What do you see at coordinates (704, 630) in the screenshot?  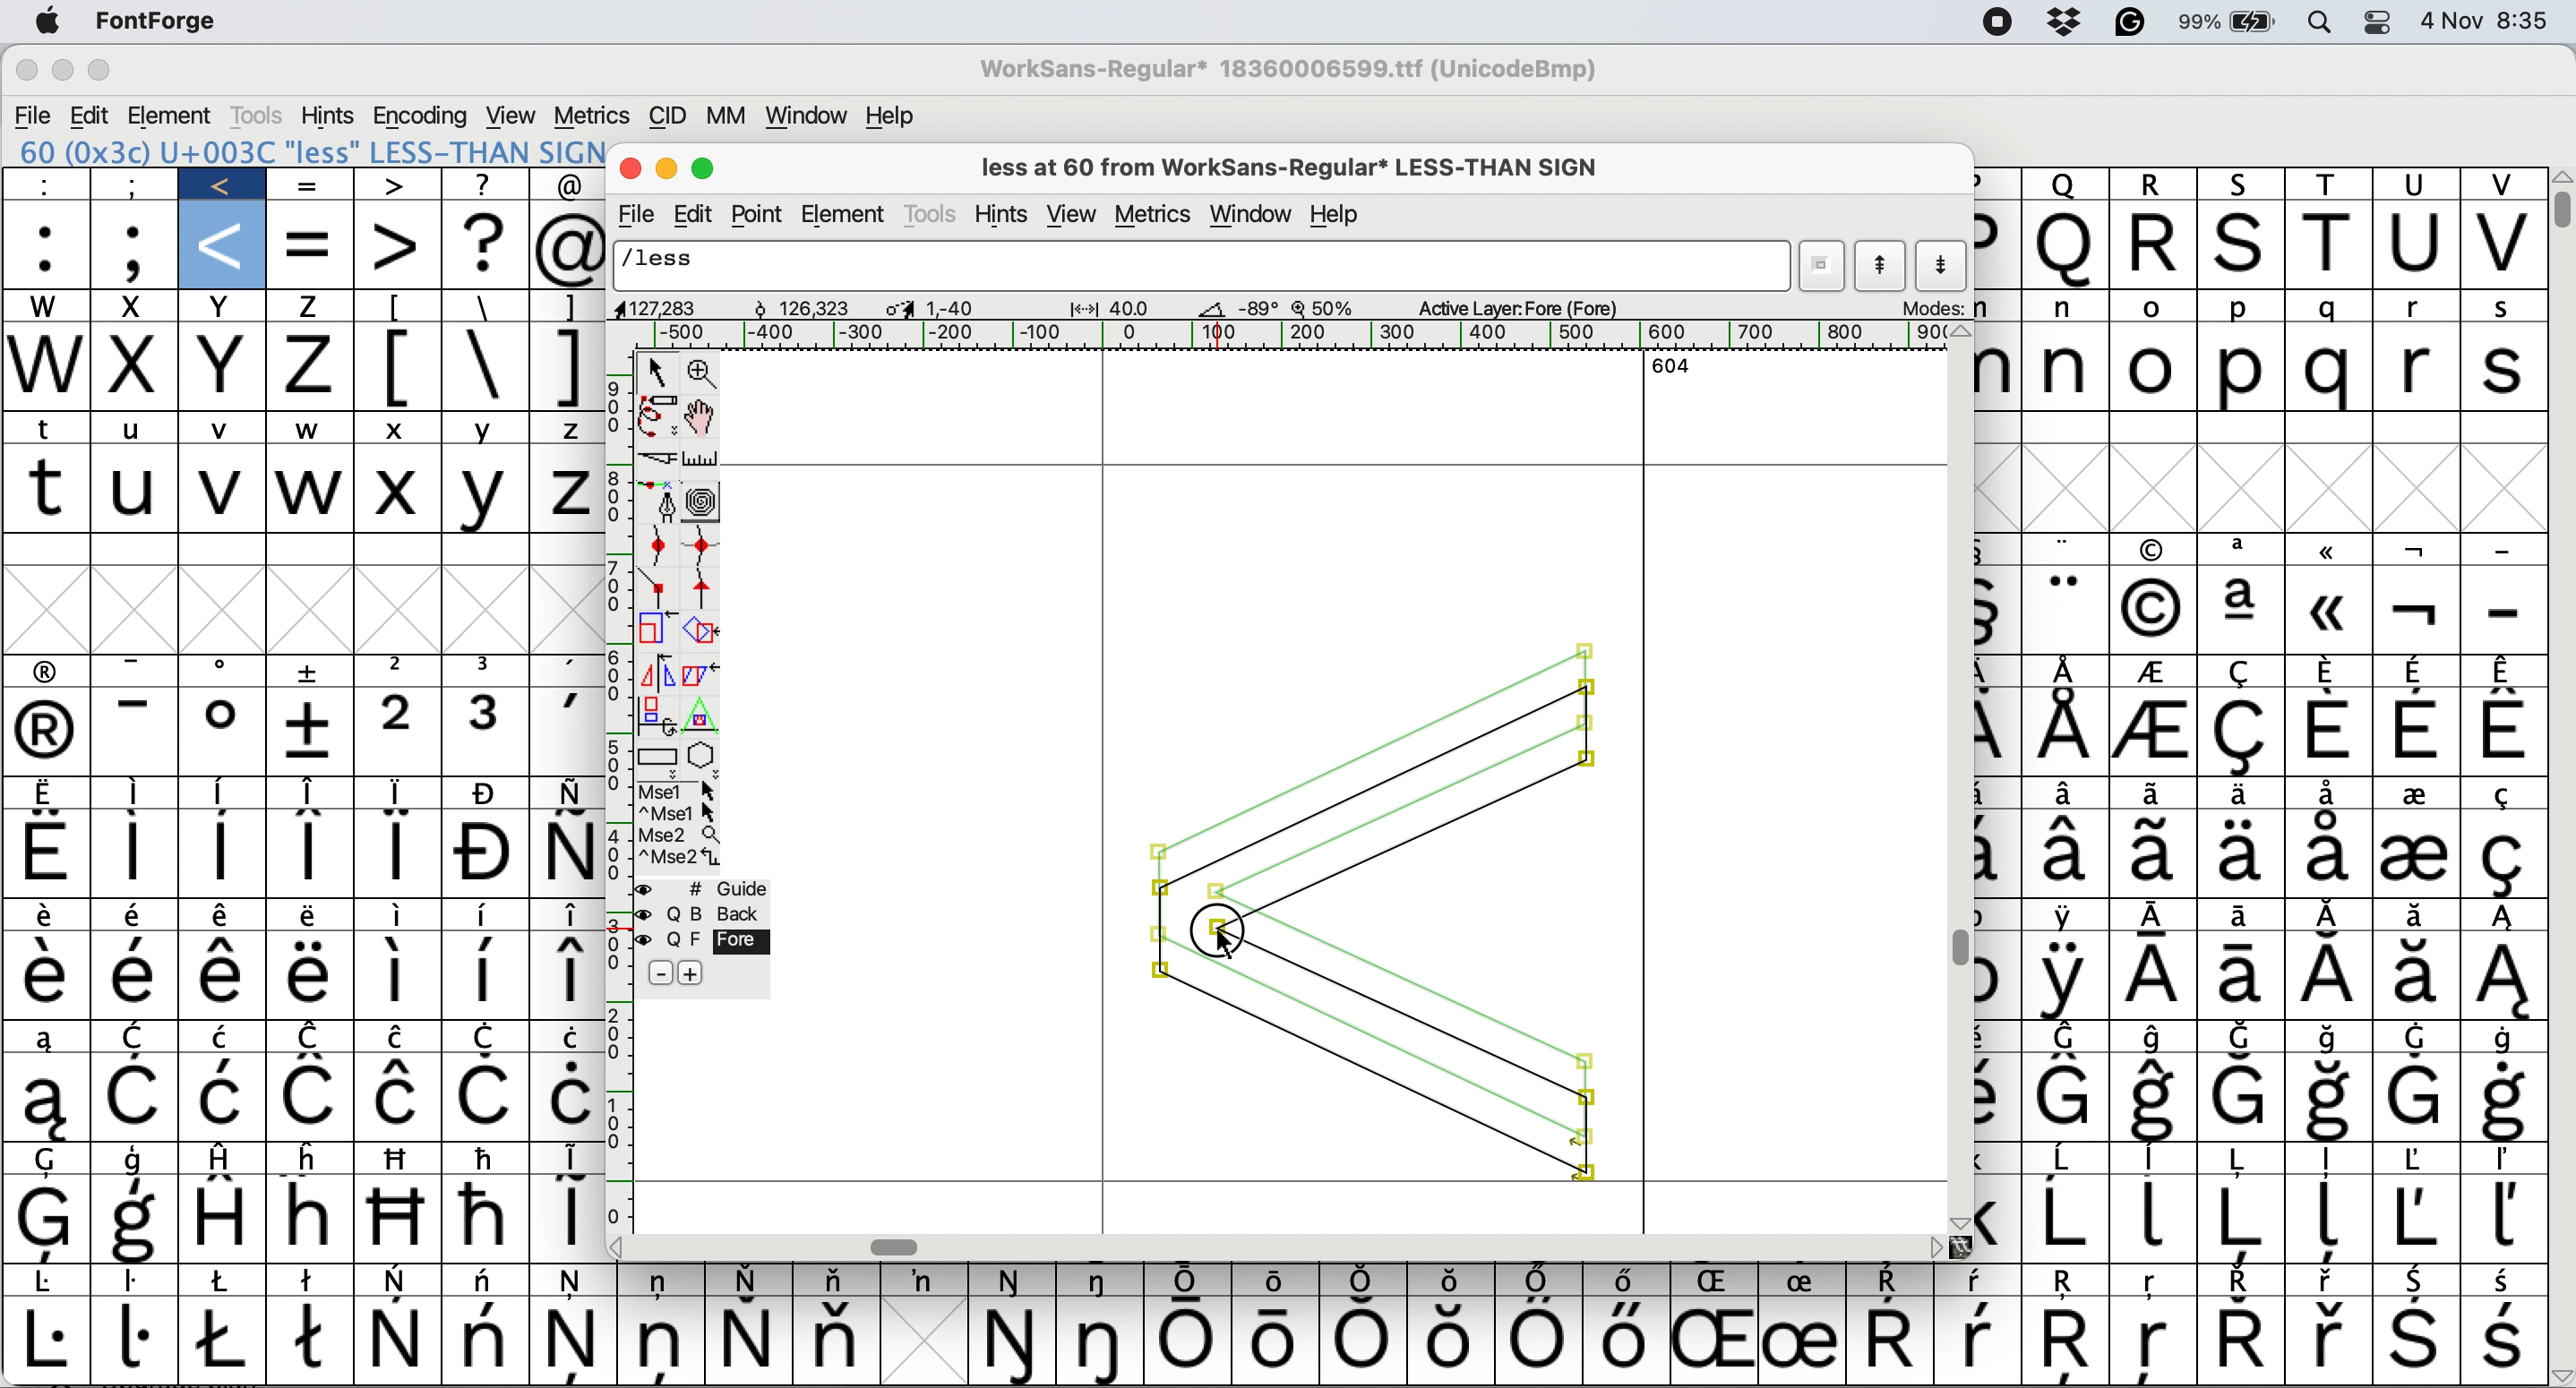 I see `rotate the selection` at bounding box center [704, 630].